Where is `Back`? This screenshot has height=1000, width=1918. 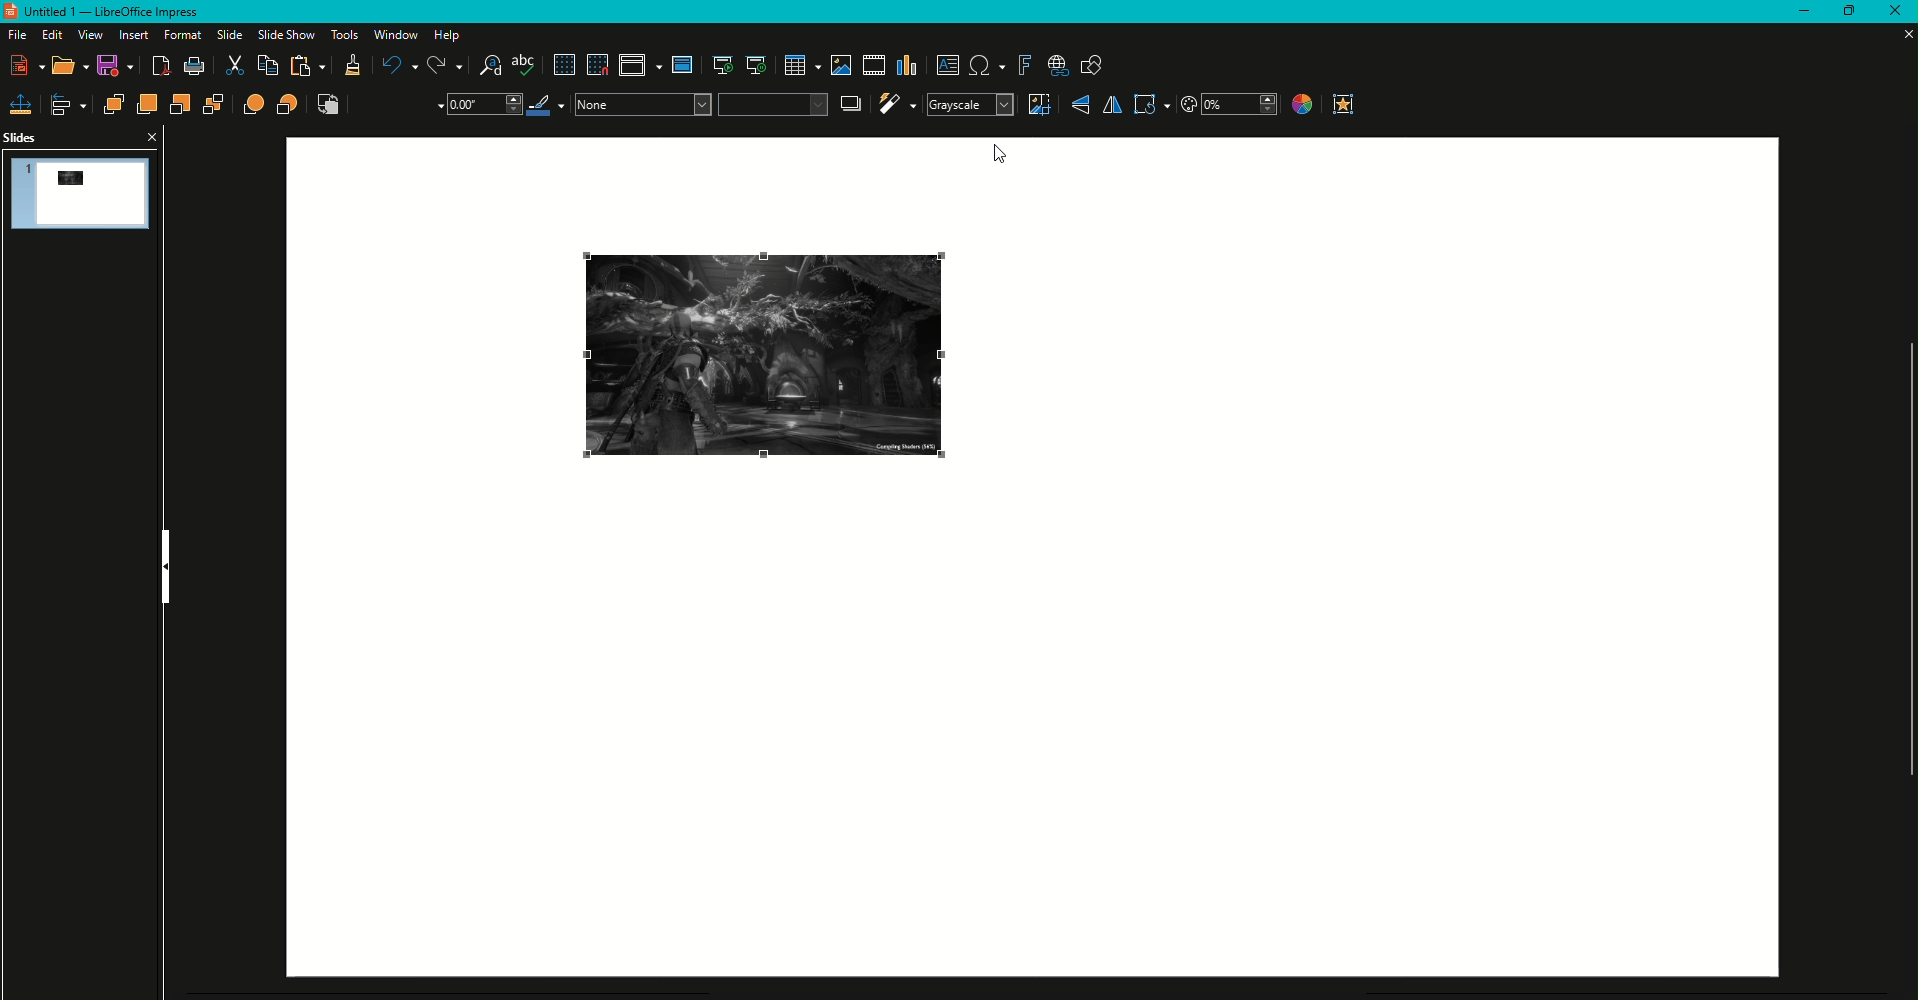 Back is located at coordinates (214, 106).